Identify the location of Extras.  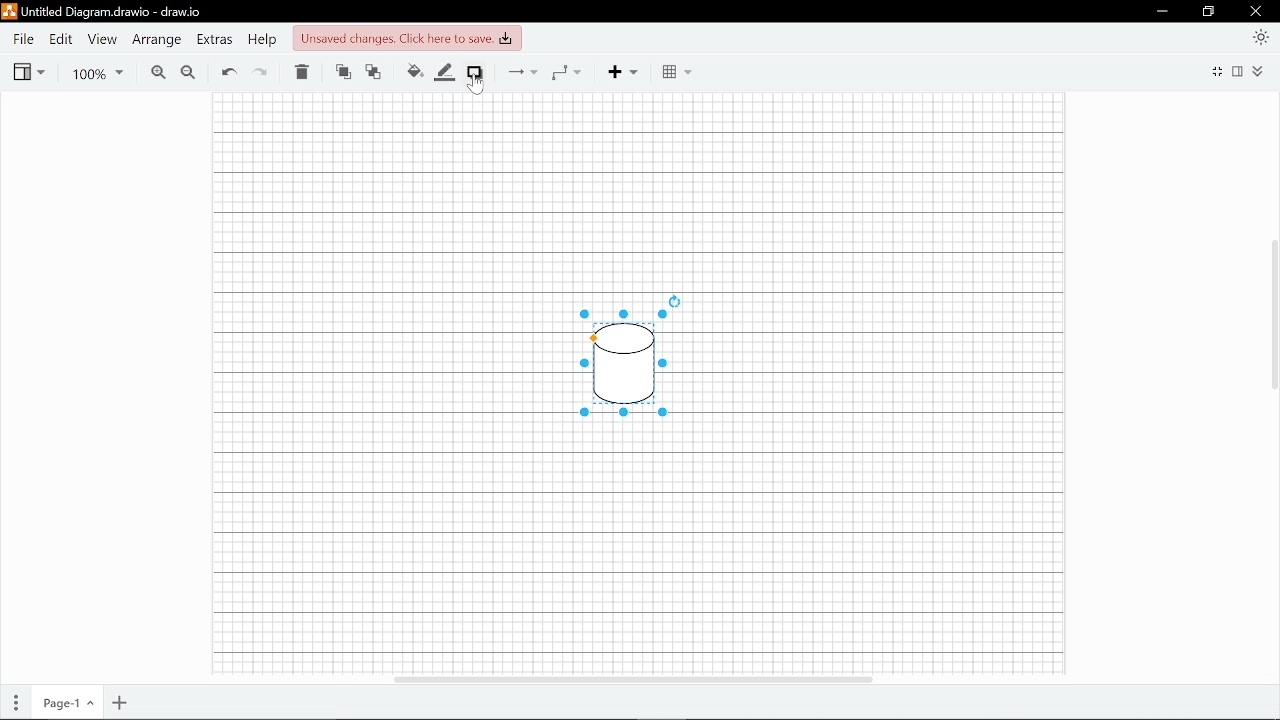
(216, 40).